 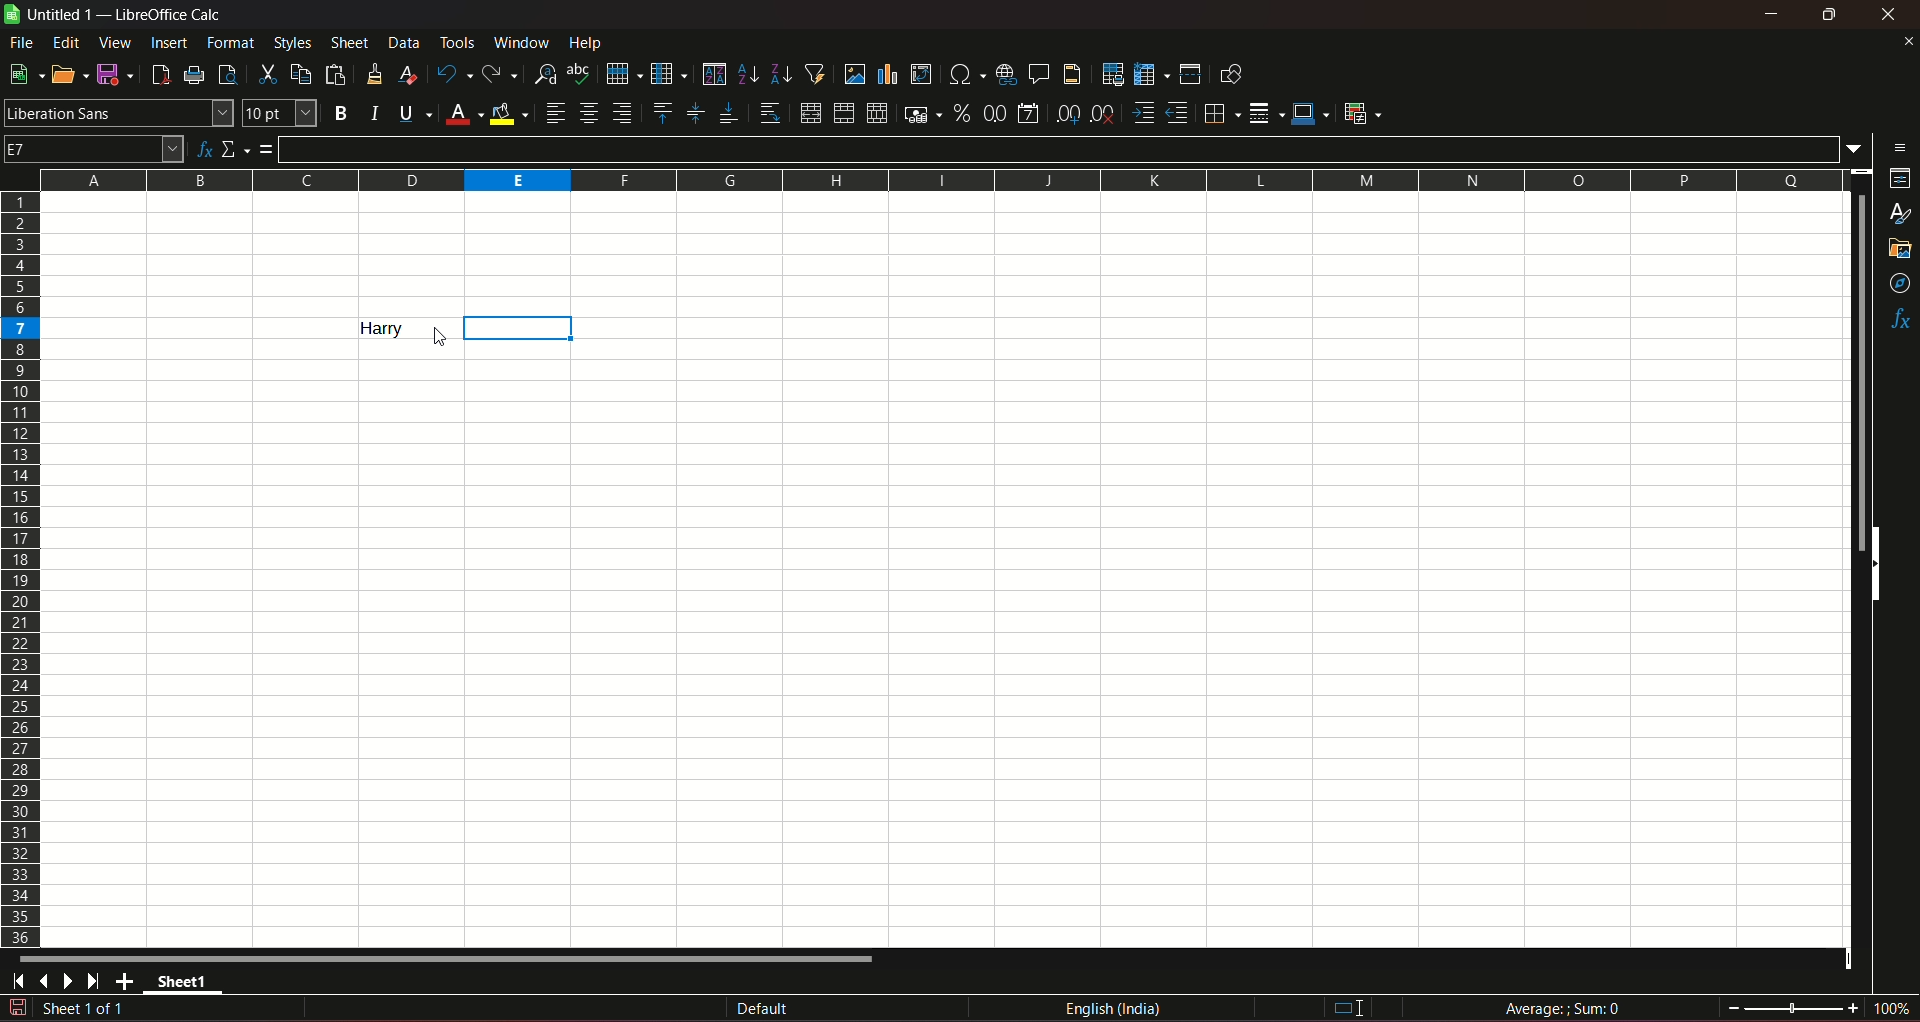 I want to click on sort ascending, so click(x=749, y=72).